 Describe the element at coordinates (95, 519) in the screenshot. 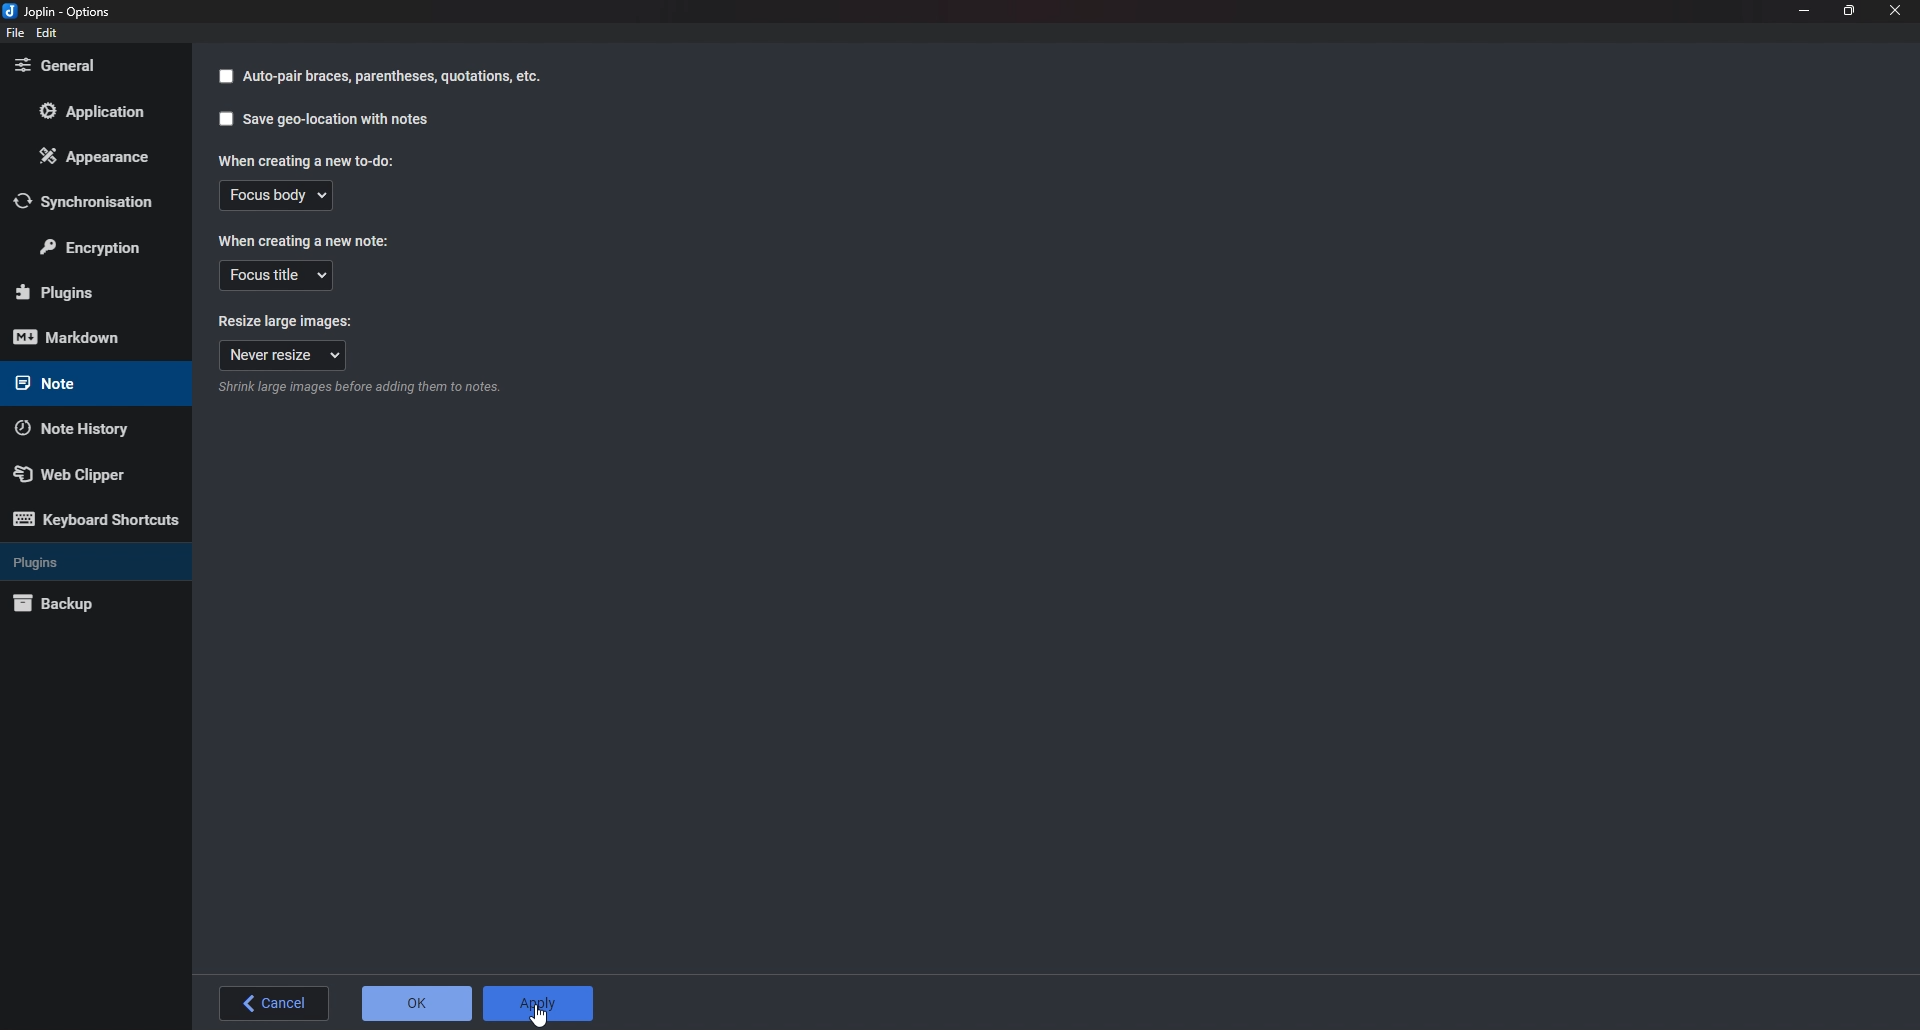

I see `Keyboard shortcuts` at that location.